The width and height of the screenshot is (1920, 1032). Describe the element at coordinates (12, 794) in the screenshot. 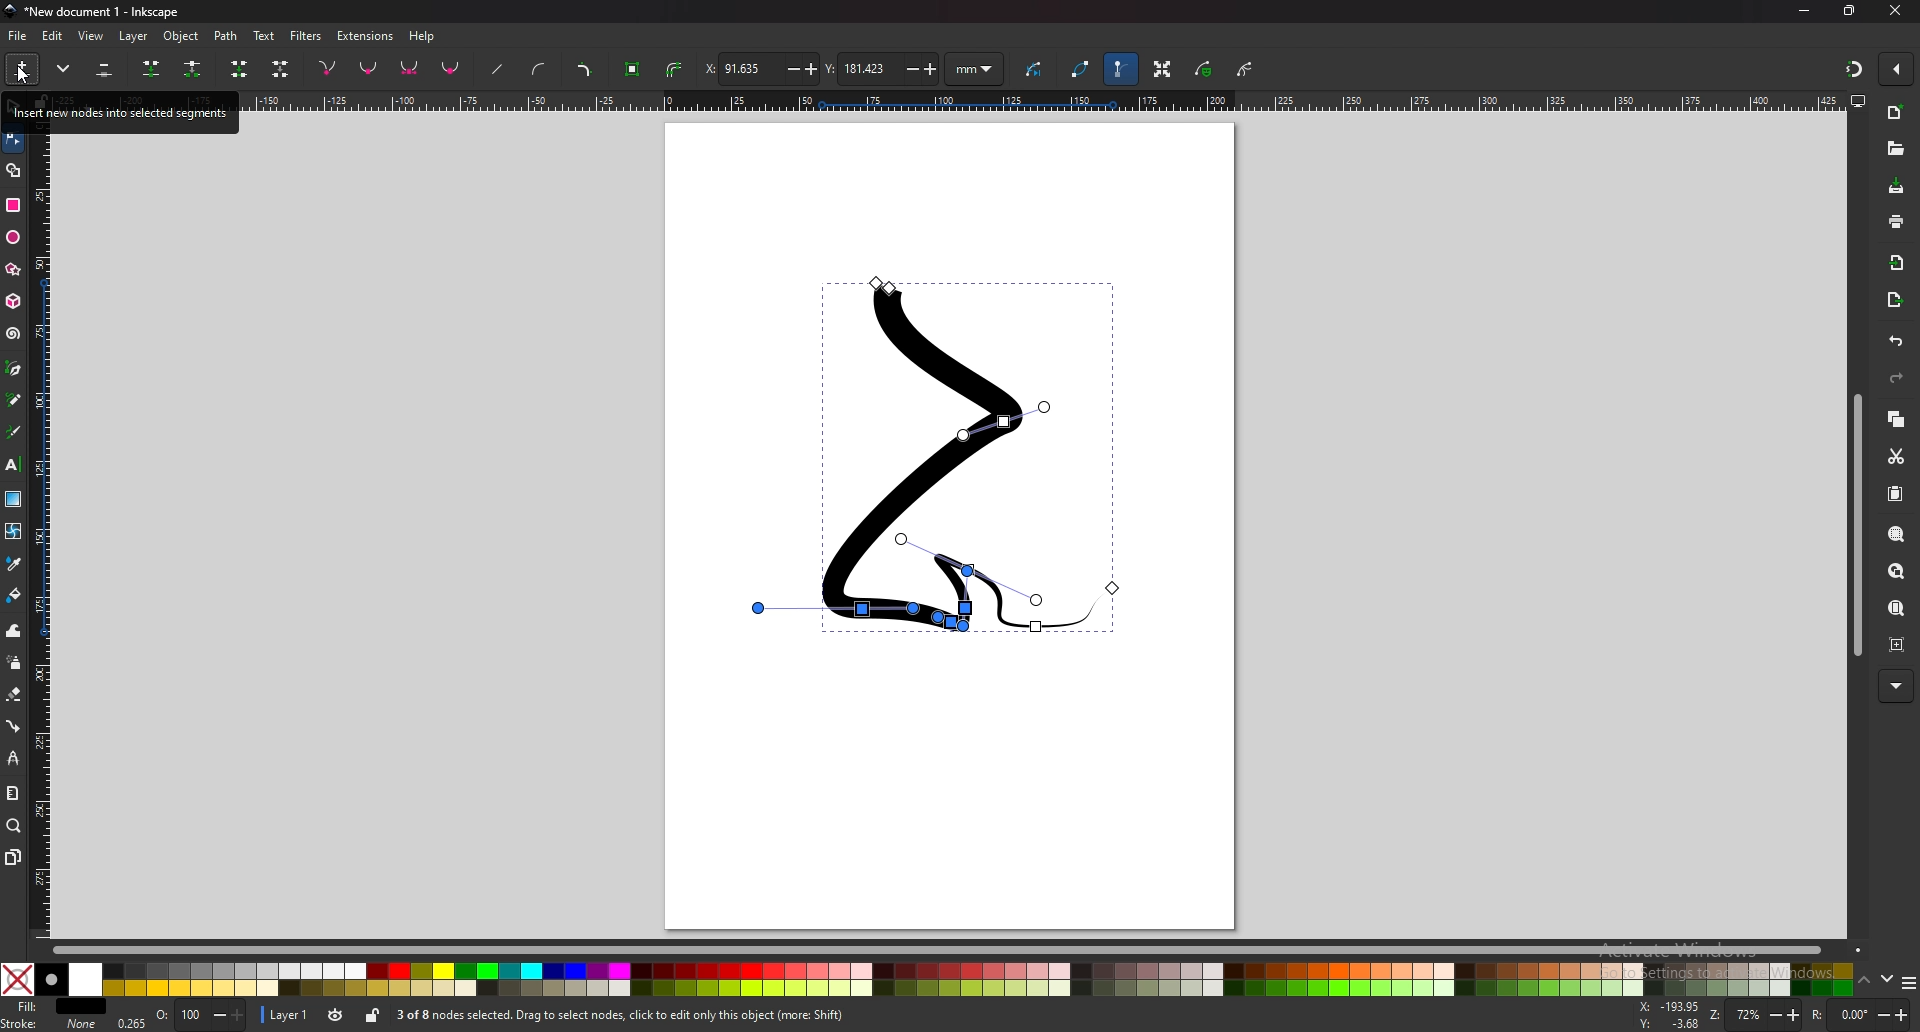

I see `measure` at that location.